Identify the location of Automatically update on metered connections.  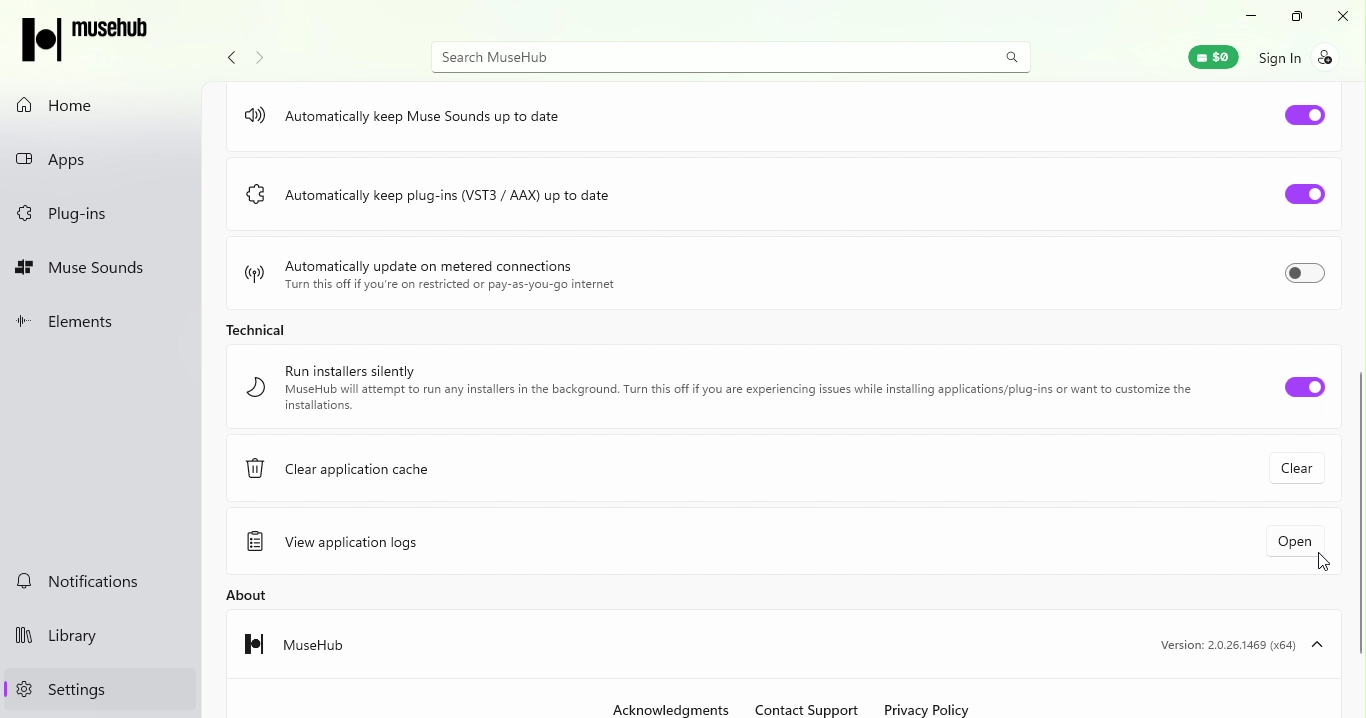
(430, 277).